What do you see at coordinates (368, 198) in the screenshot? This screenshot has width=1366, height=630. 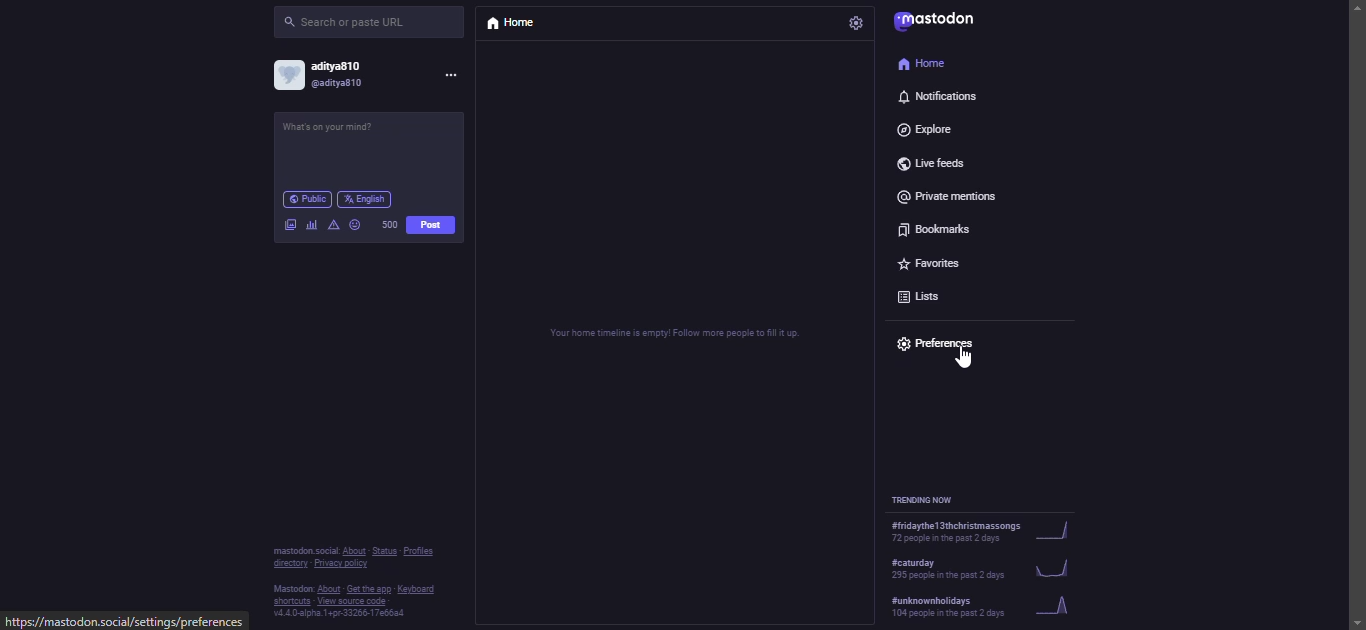 I see `english` at bounding box center [368, 198].